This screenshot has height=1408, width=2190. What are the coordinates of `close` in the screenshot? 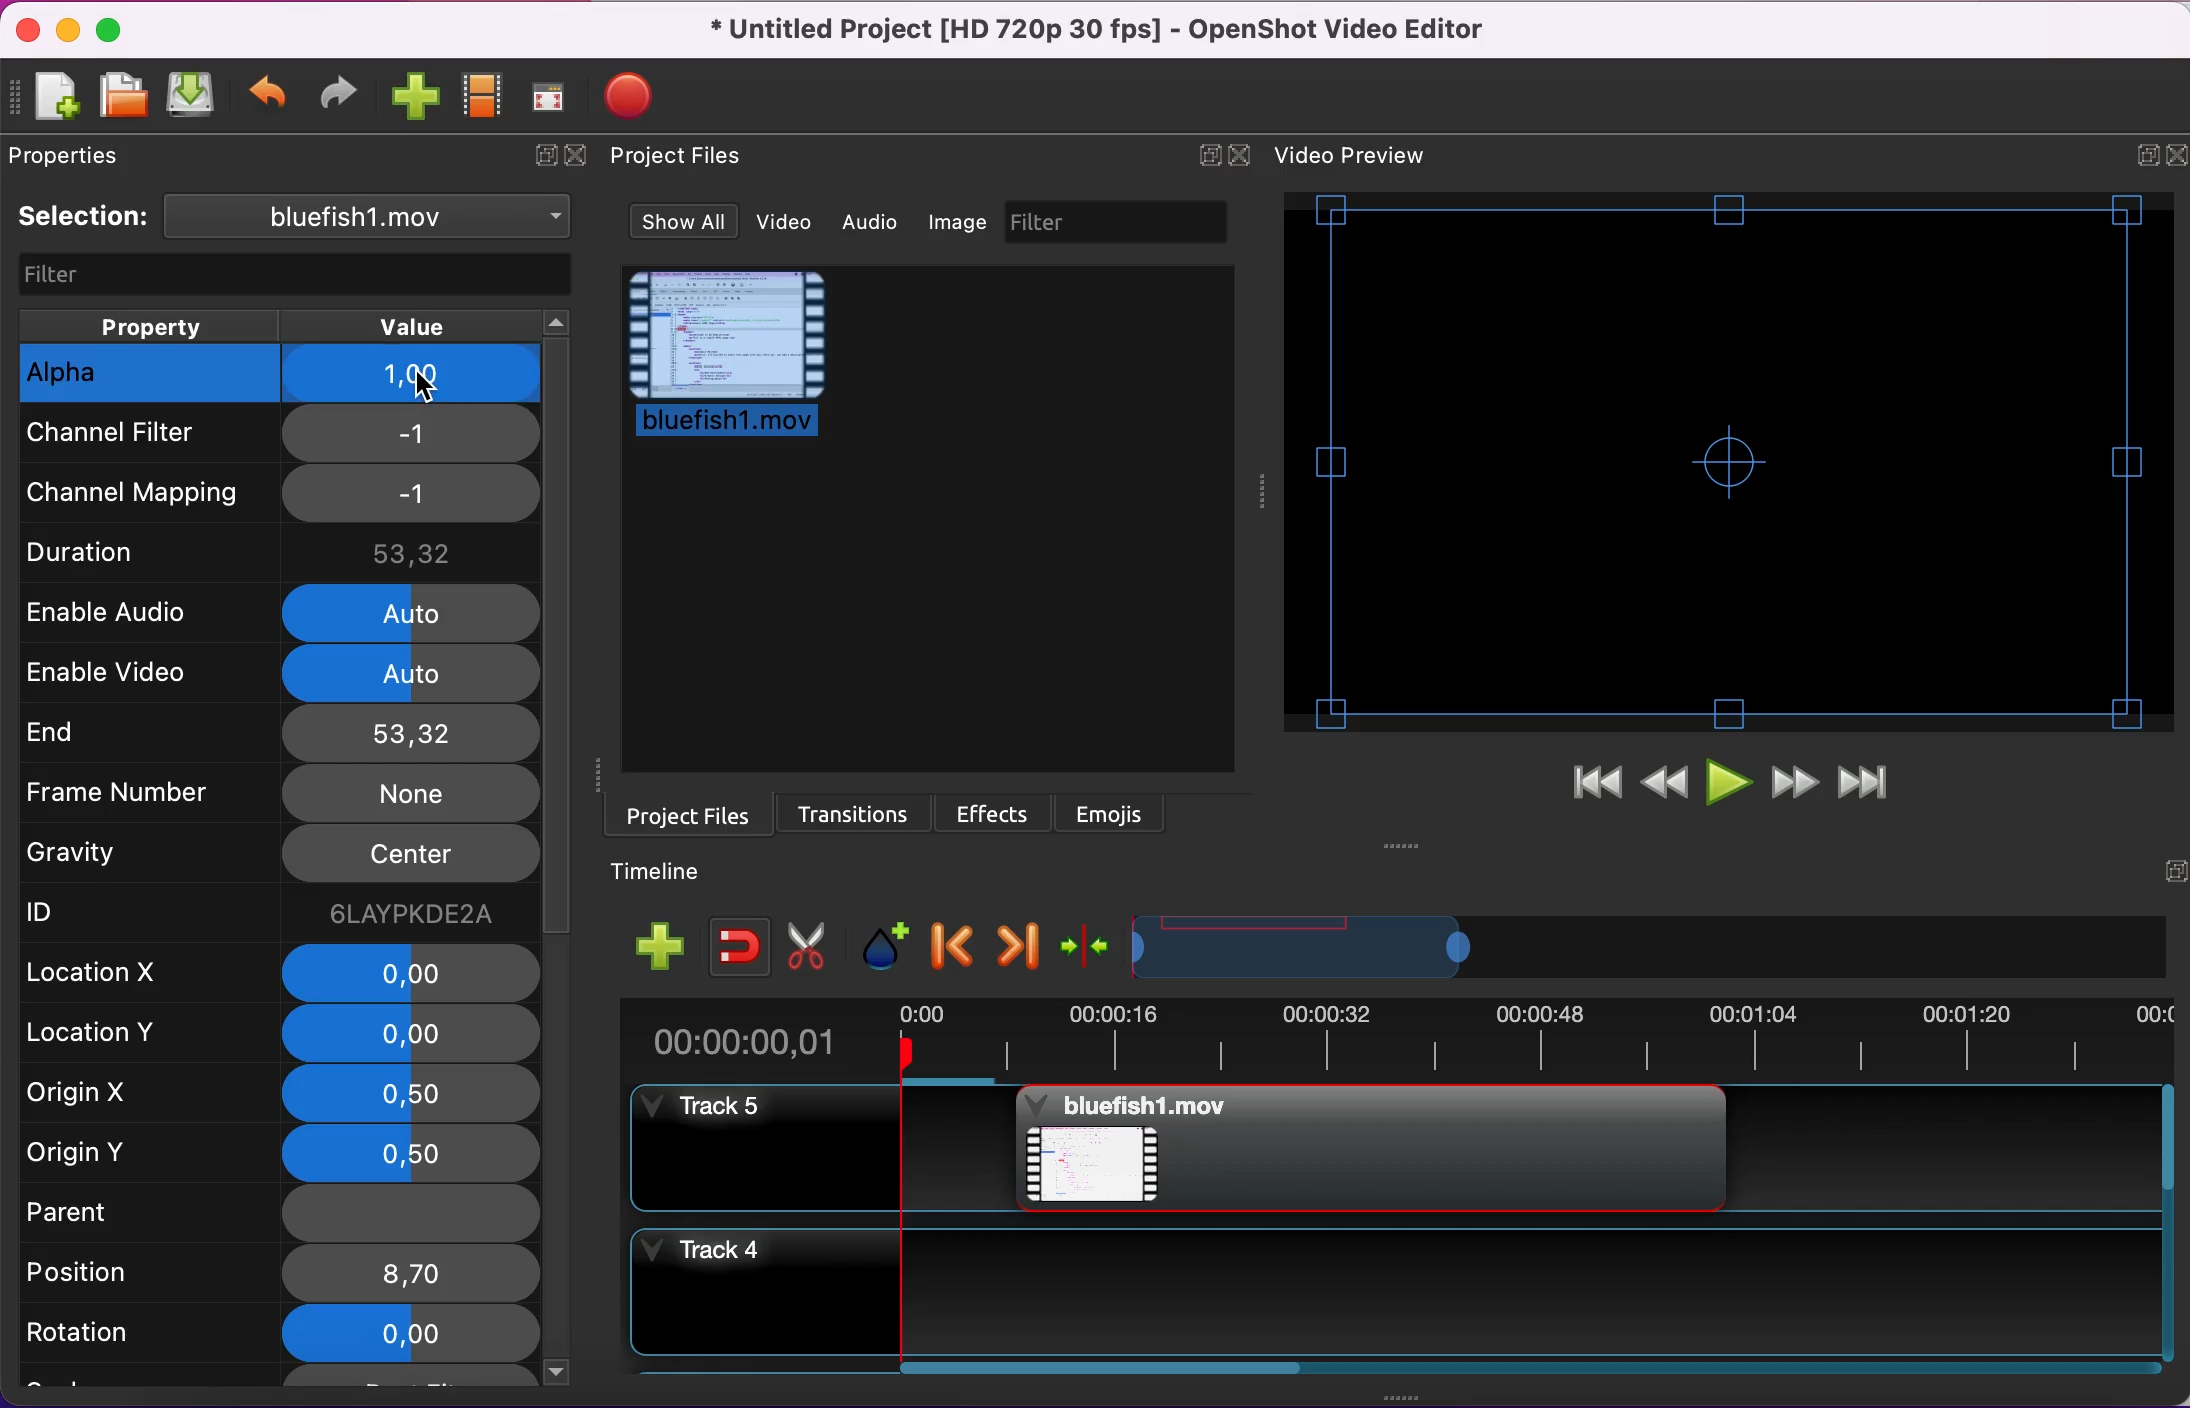 It's located at (1250, 156).